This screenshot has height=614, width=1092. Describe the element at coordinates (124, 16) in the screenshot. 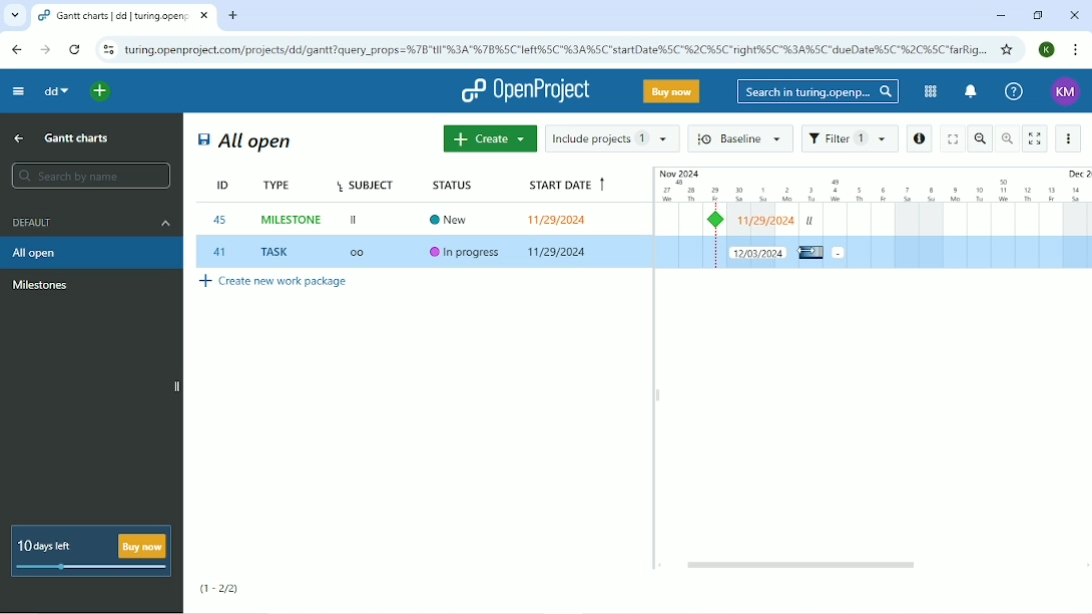

I see `Current tab` at that location.